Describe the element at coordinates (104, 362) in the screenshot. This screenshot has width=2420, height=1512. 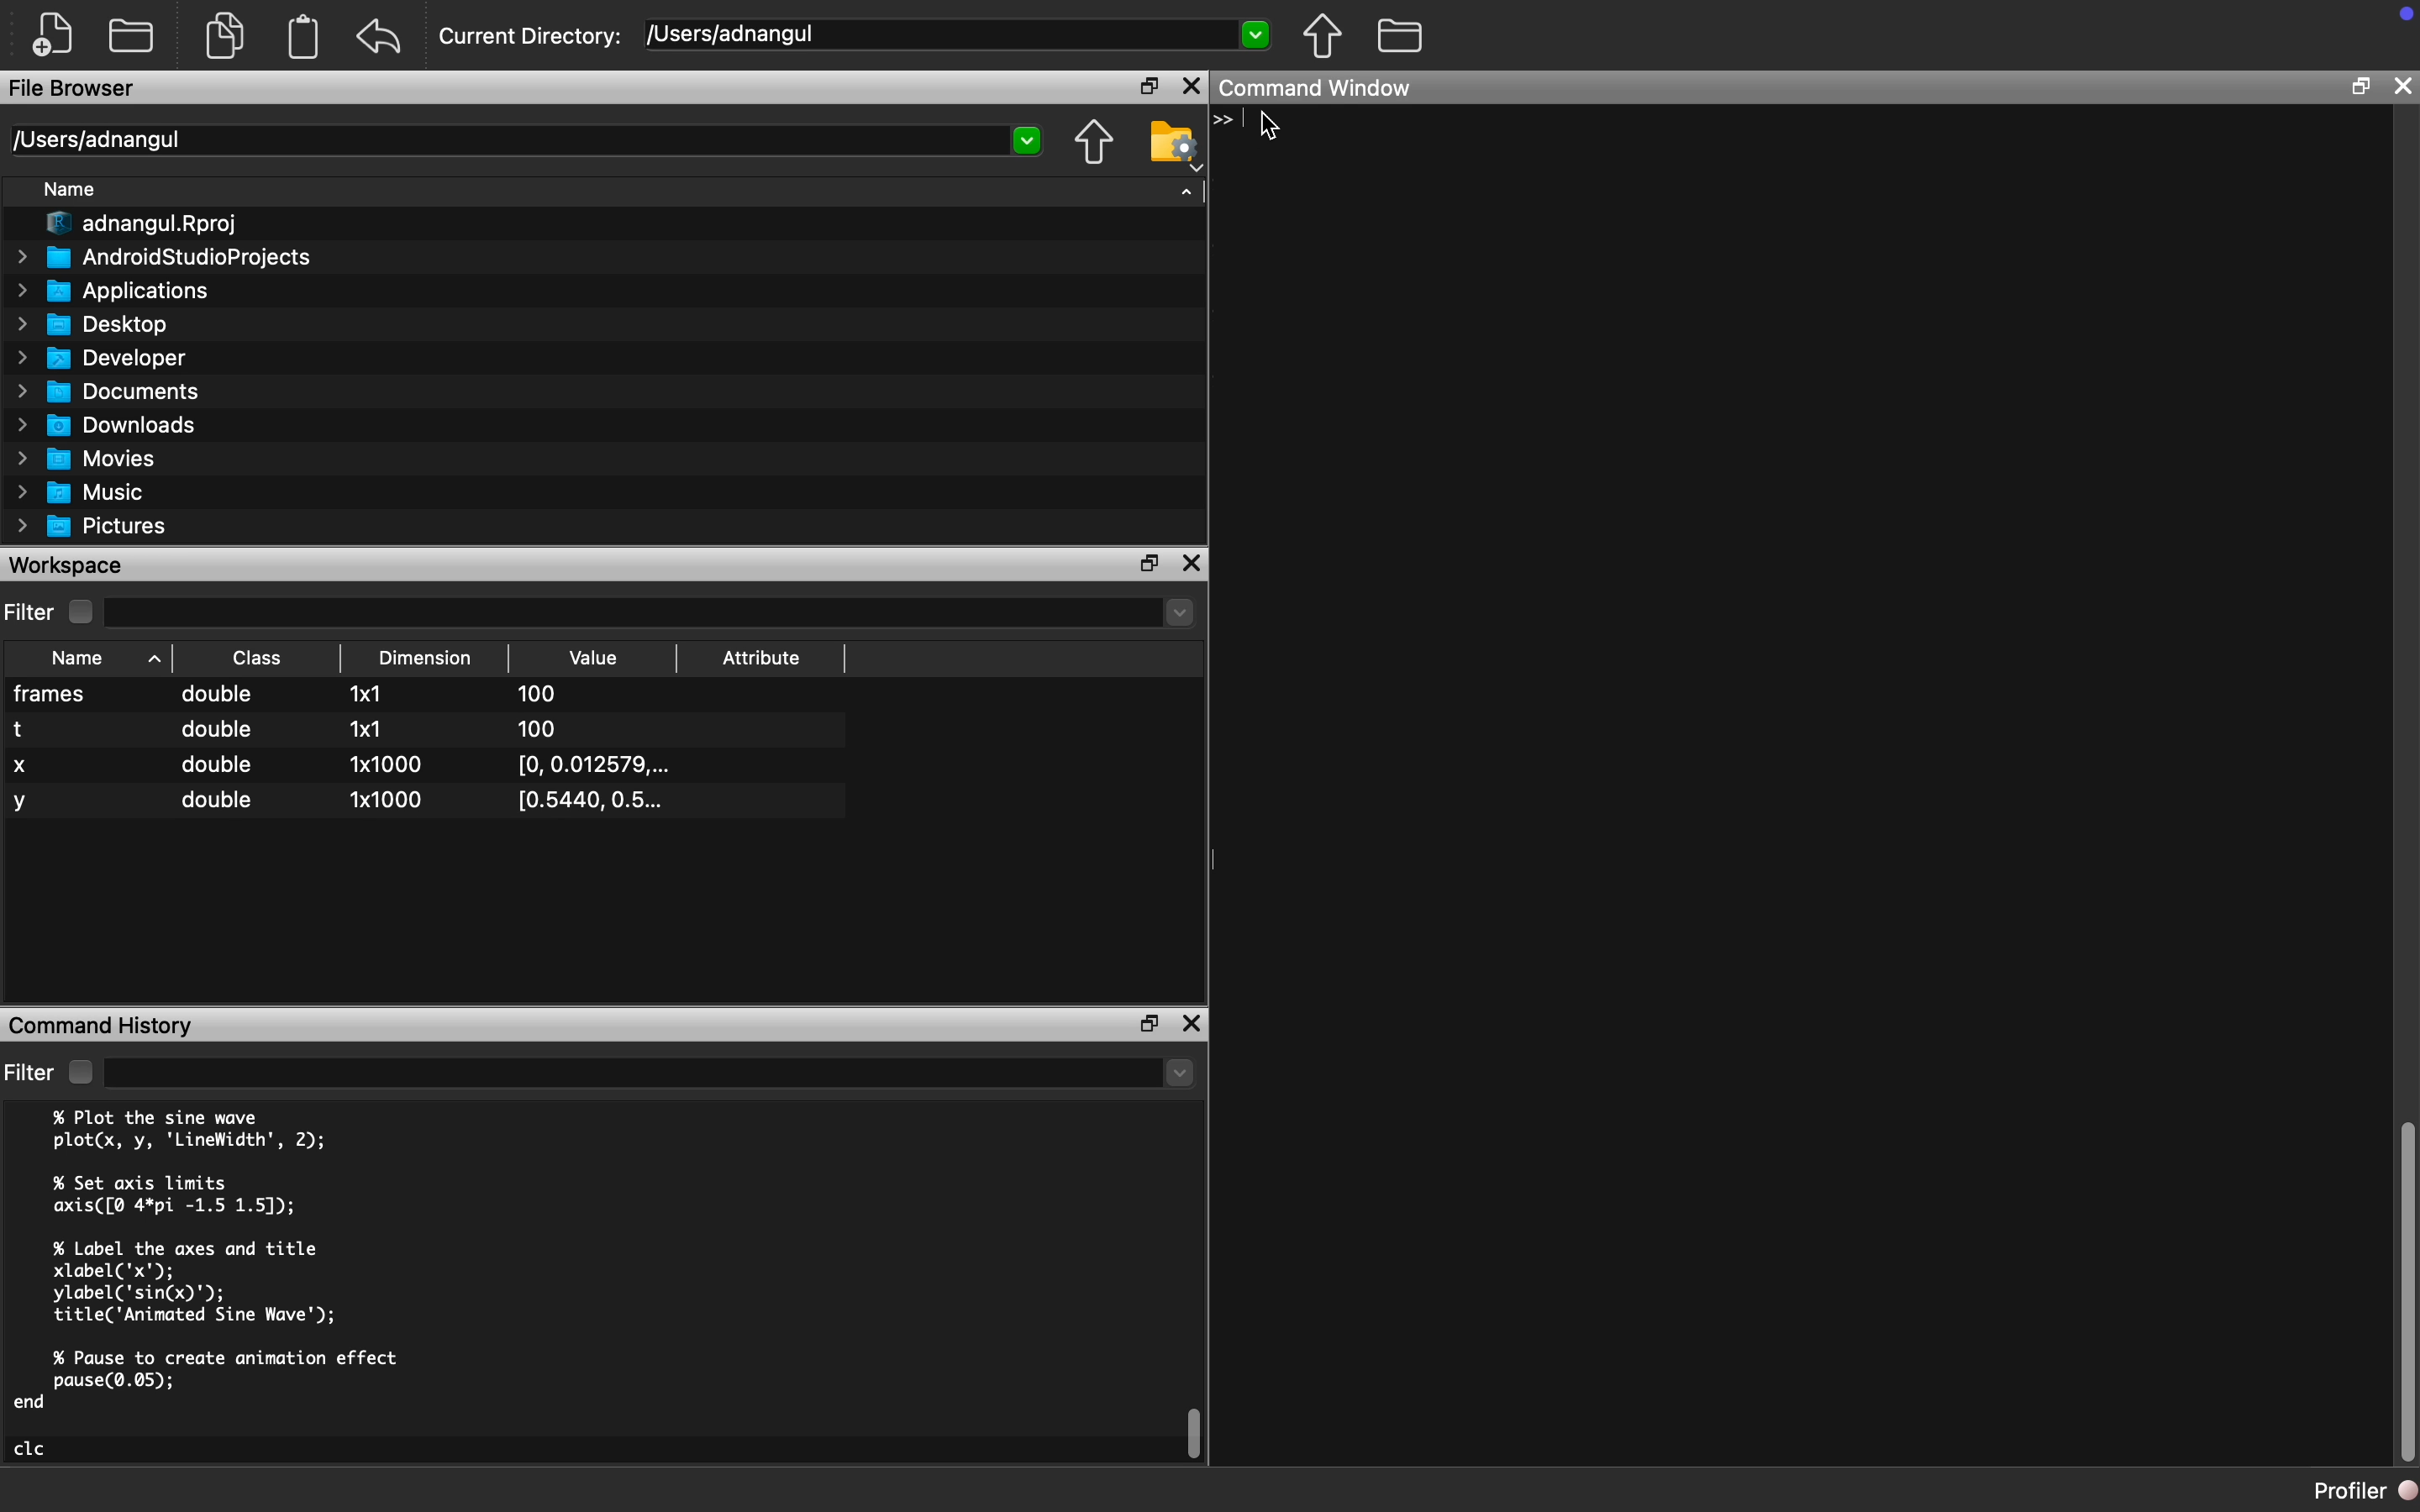
I see `Developer` at that location.